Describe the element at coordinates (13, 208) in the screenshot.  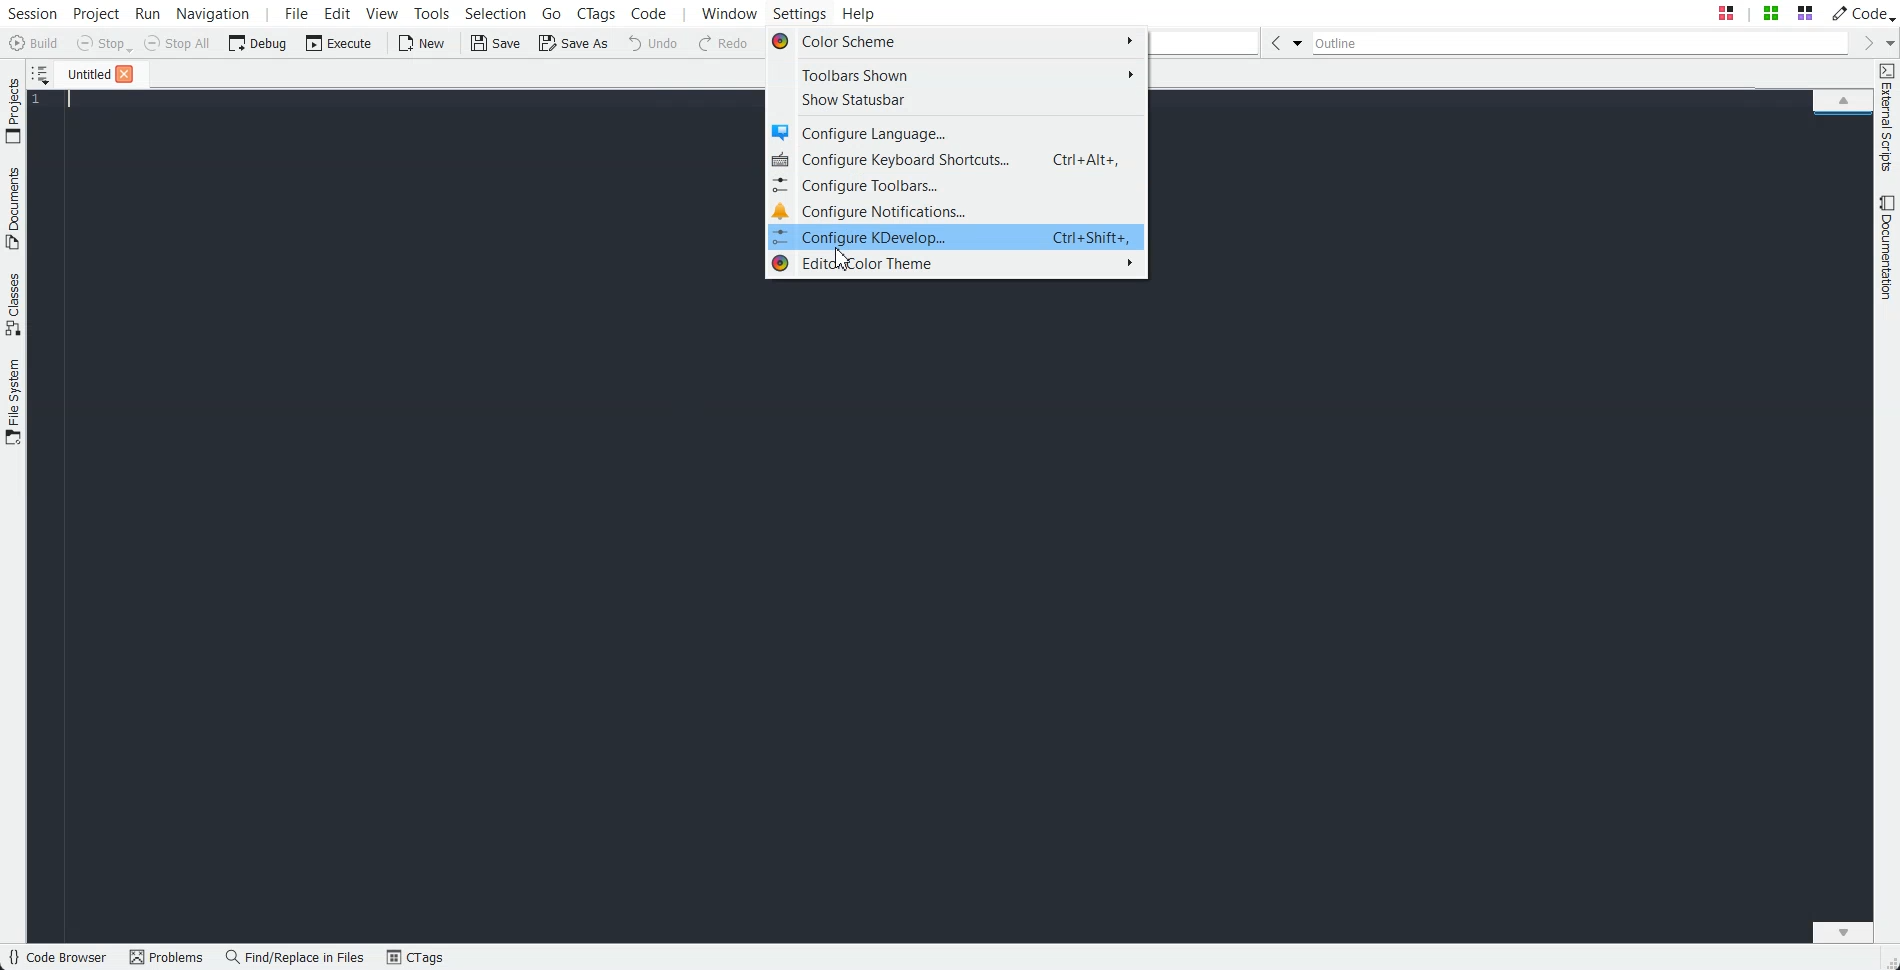
I see `Documents` at that location.